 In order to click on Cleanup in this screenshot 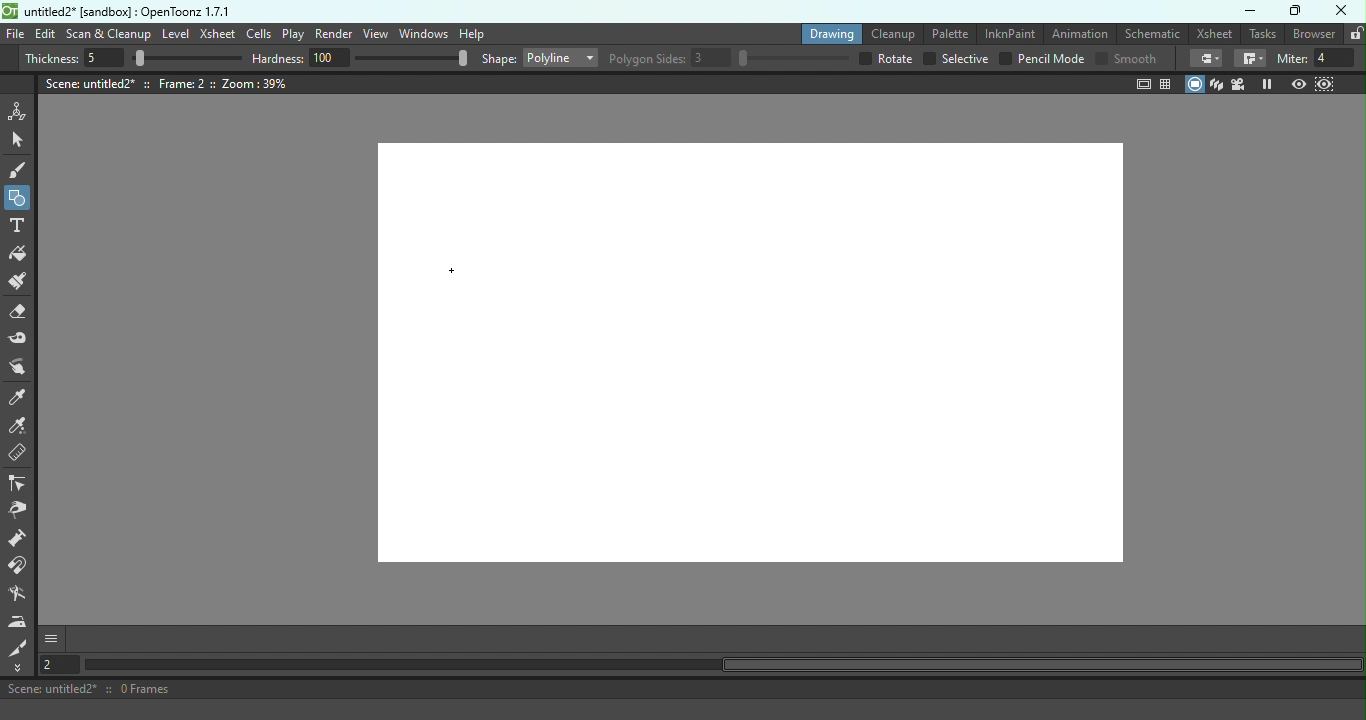, I will do `click(891, 32)`.